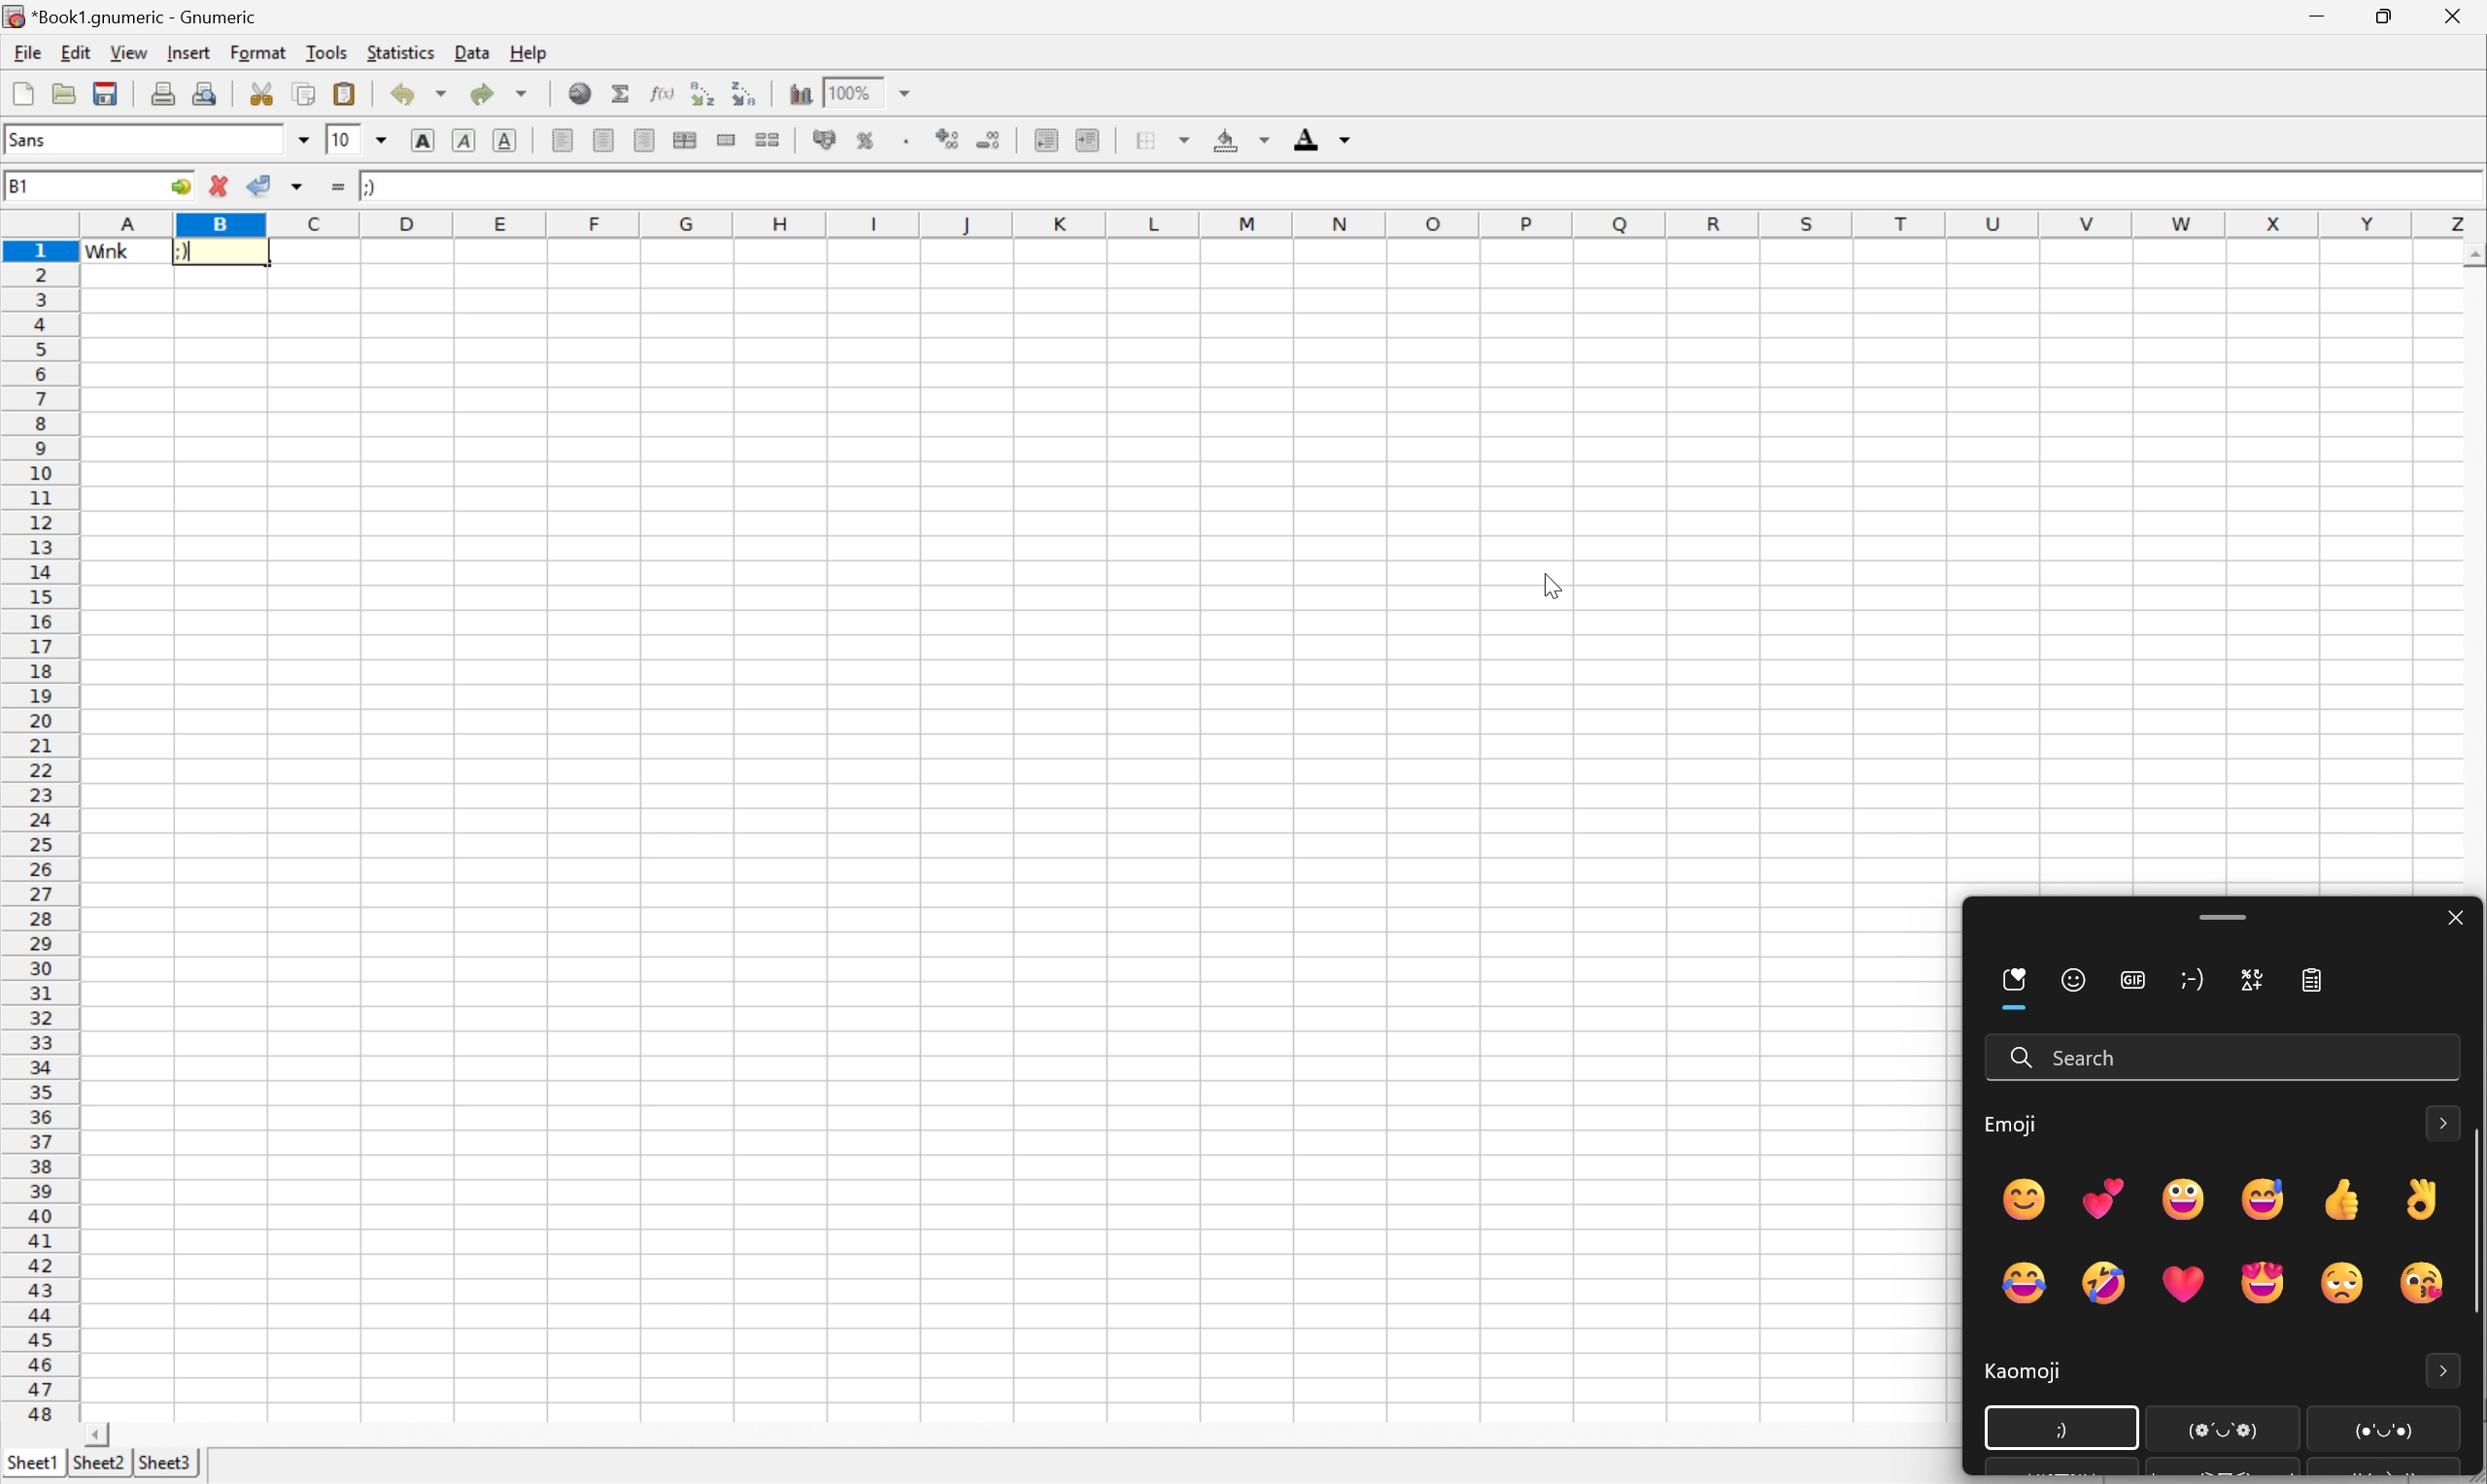  What do you see at coordinates (131, 16) in the screenshot?
I see `*book1.gnumeric - Gnumeric` at bounding box center [131, 16].